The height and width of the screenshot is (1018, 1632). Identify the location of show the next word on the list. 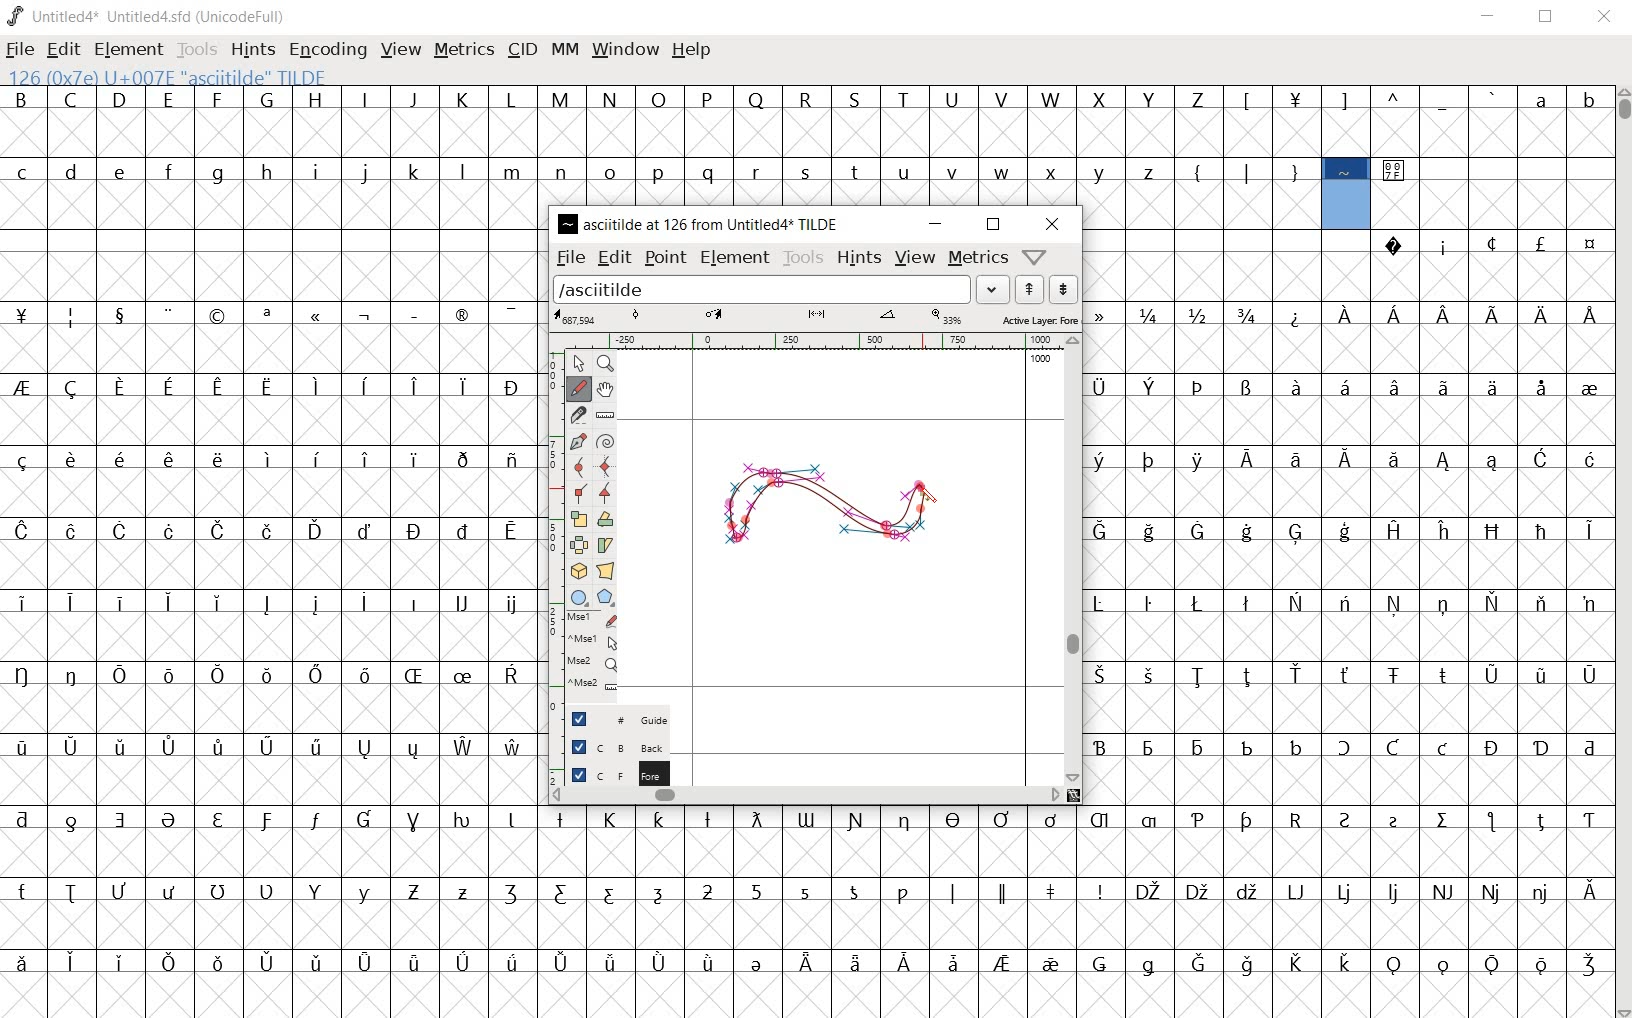
(1029, 289).